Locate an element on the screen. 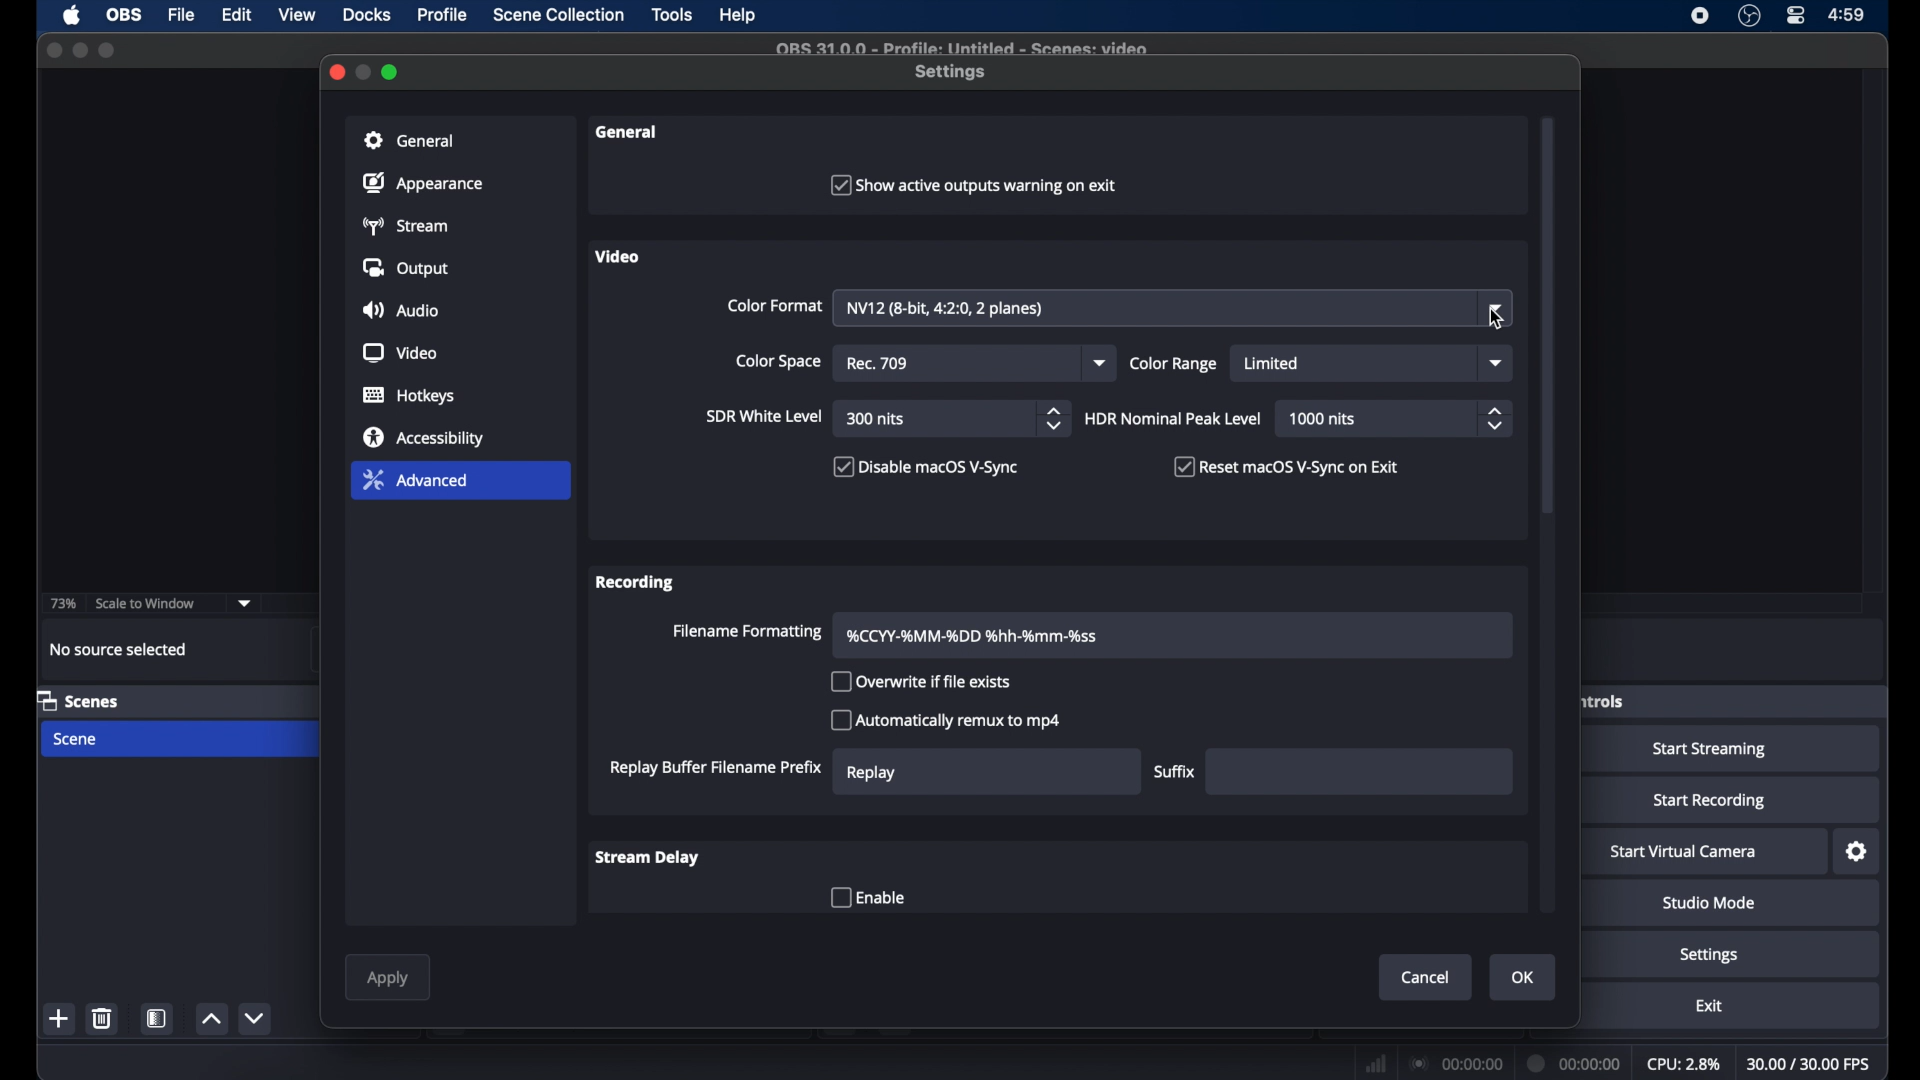 Image resolution: width=1920 pixels, height=1080 pixels. dropdown is located at coordinates (1499, 309).